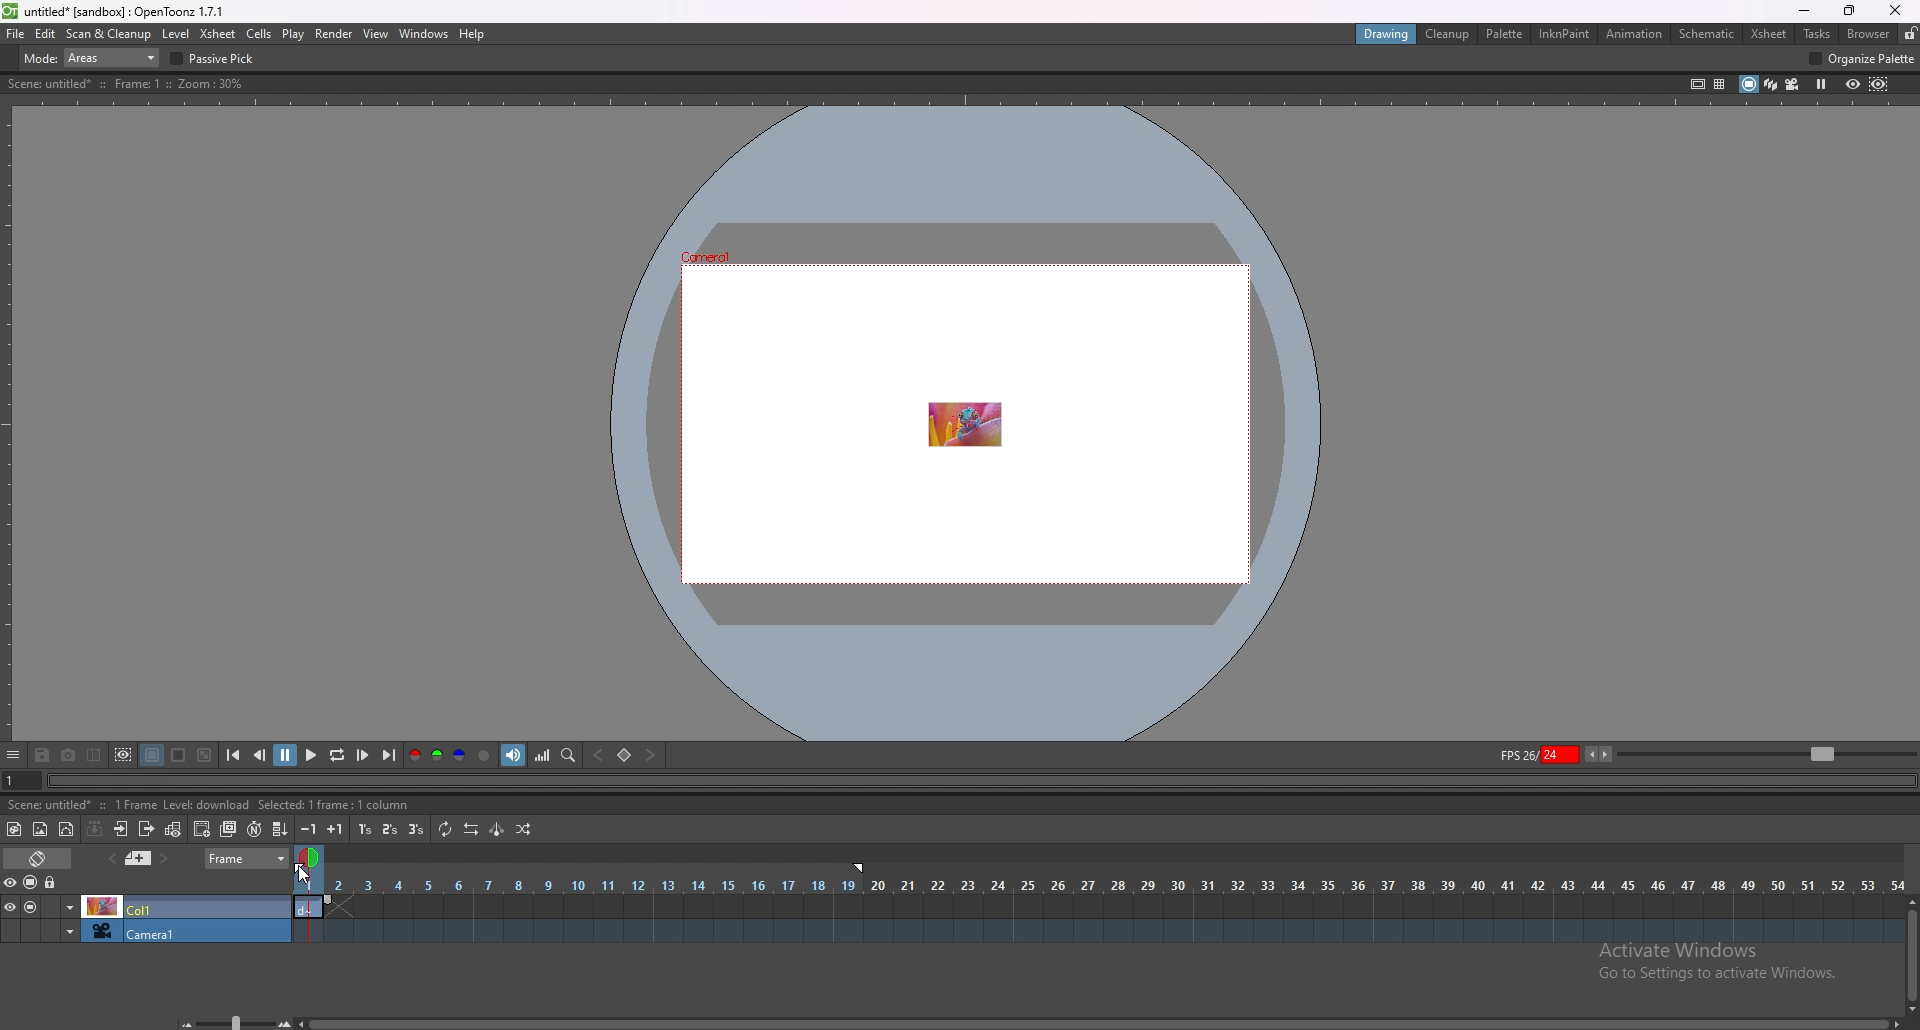  I want to click on first frame, so click(234, 756).